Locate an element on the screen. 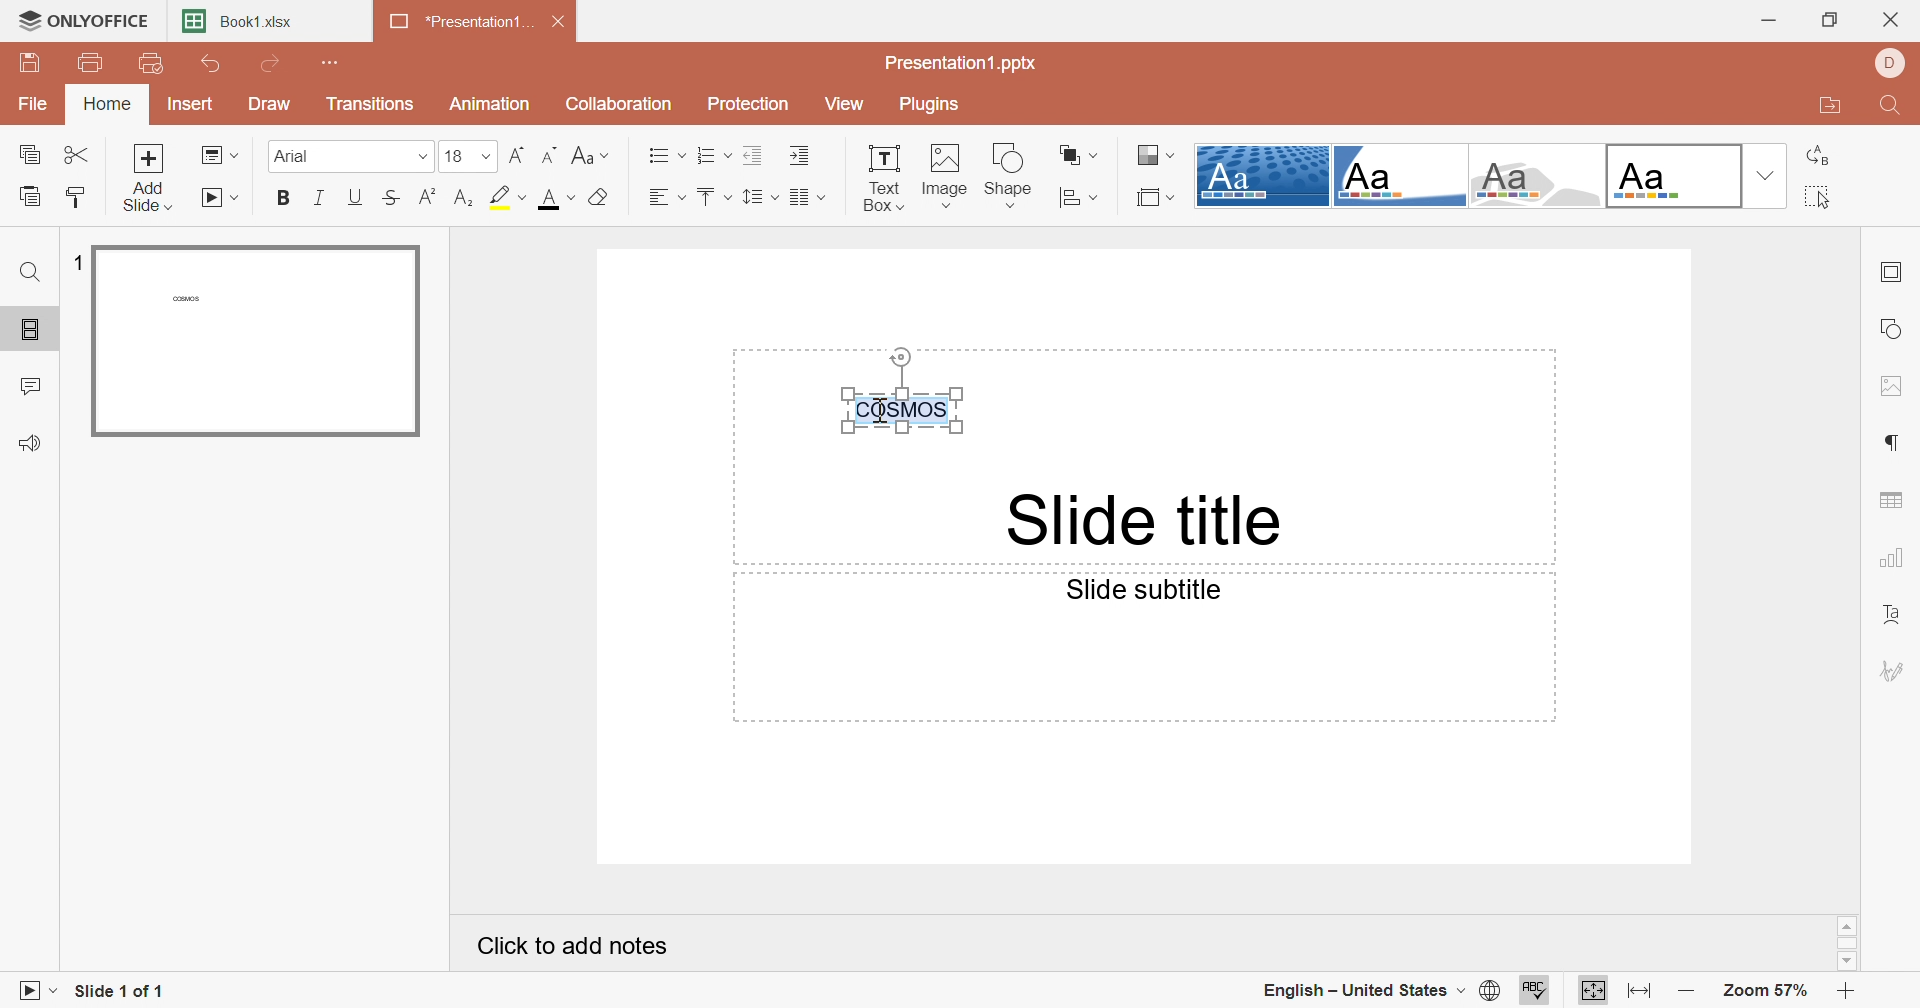 The width and height of the screenshot is (1920, 1008). Slide is located at coordinates (256, 342).